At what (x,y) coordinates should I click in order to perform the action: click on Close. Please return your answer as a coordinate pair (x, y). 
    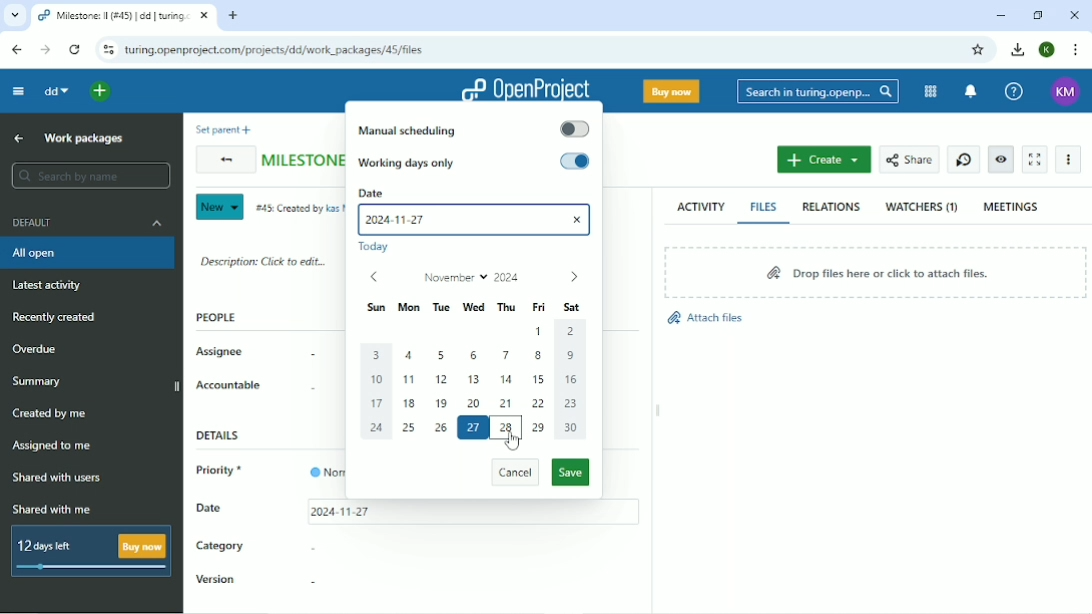
    Looking at the image, I should click on (1075, 14).